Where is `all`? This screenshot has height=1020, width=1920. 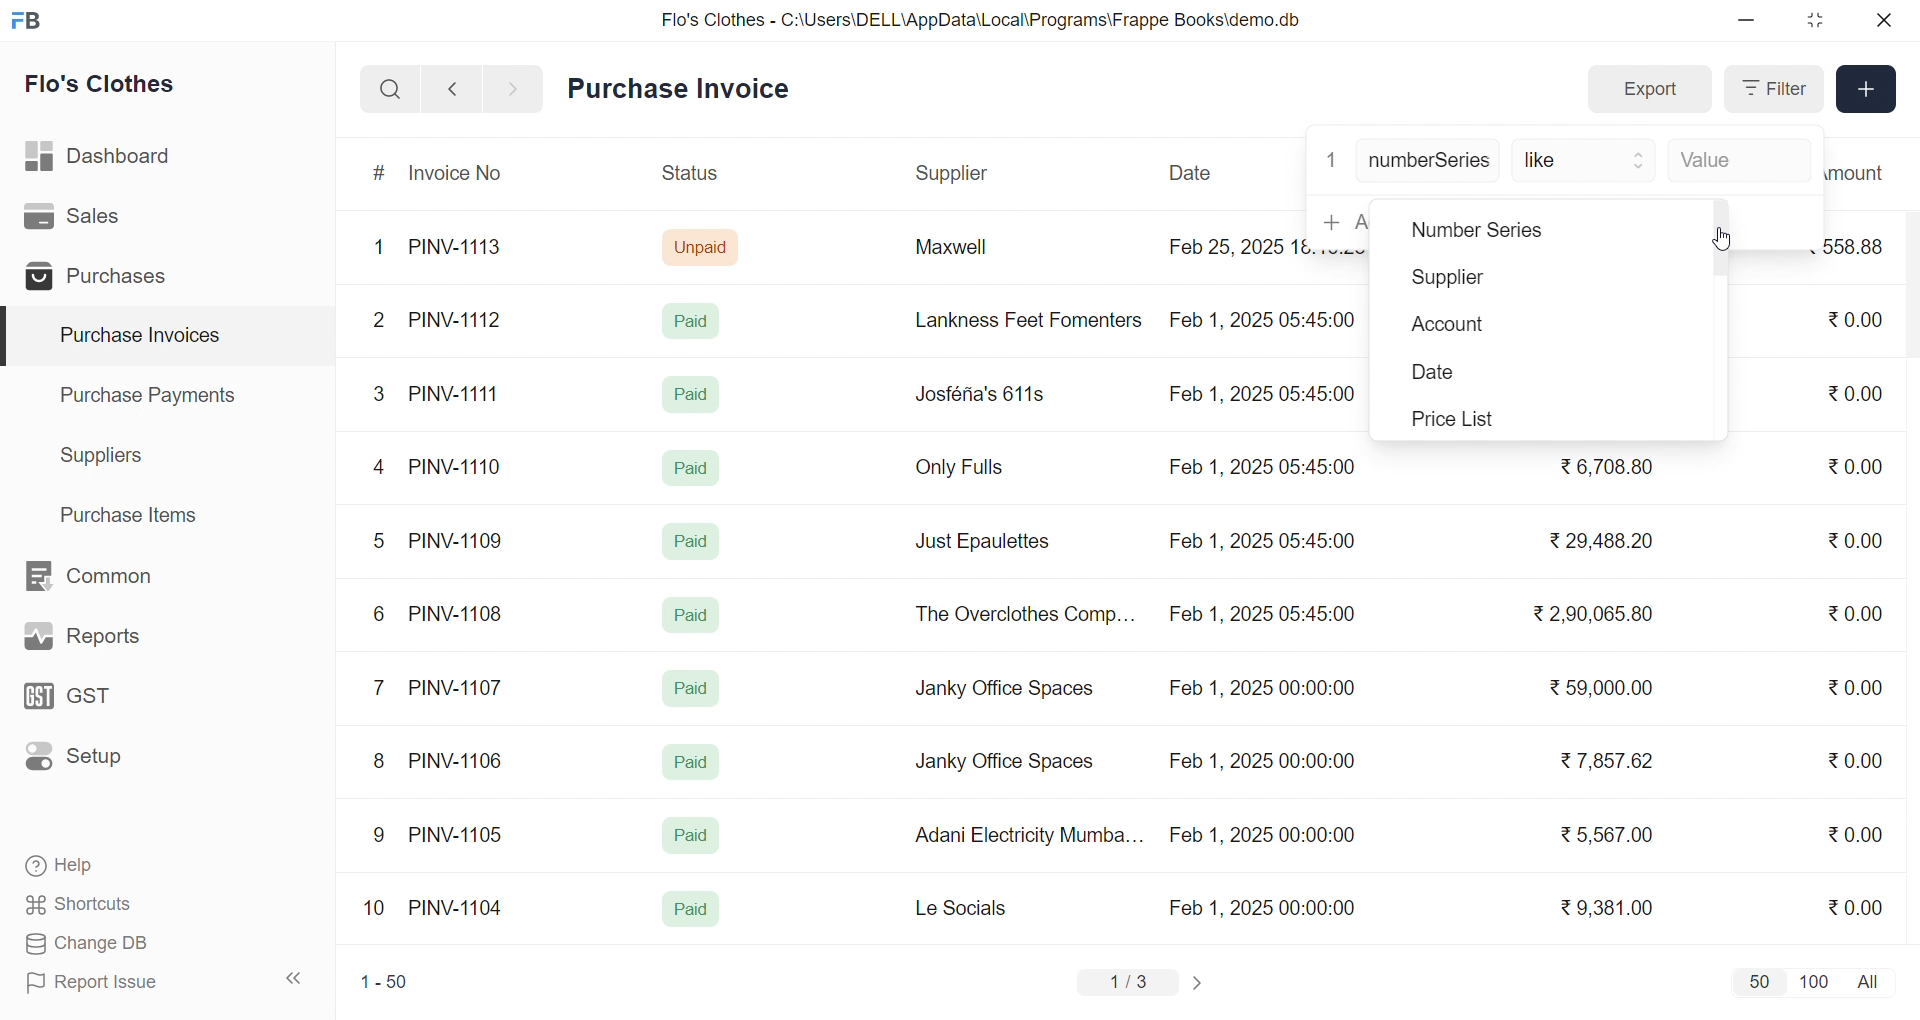 all is located at coordinates (1872, 980).